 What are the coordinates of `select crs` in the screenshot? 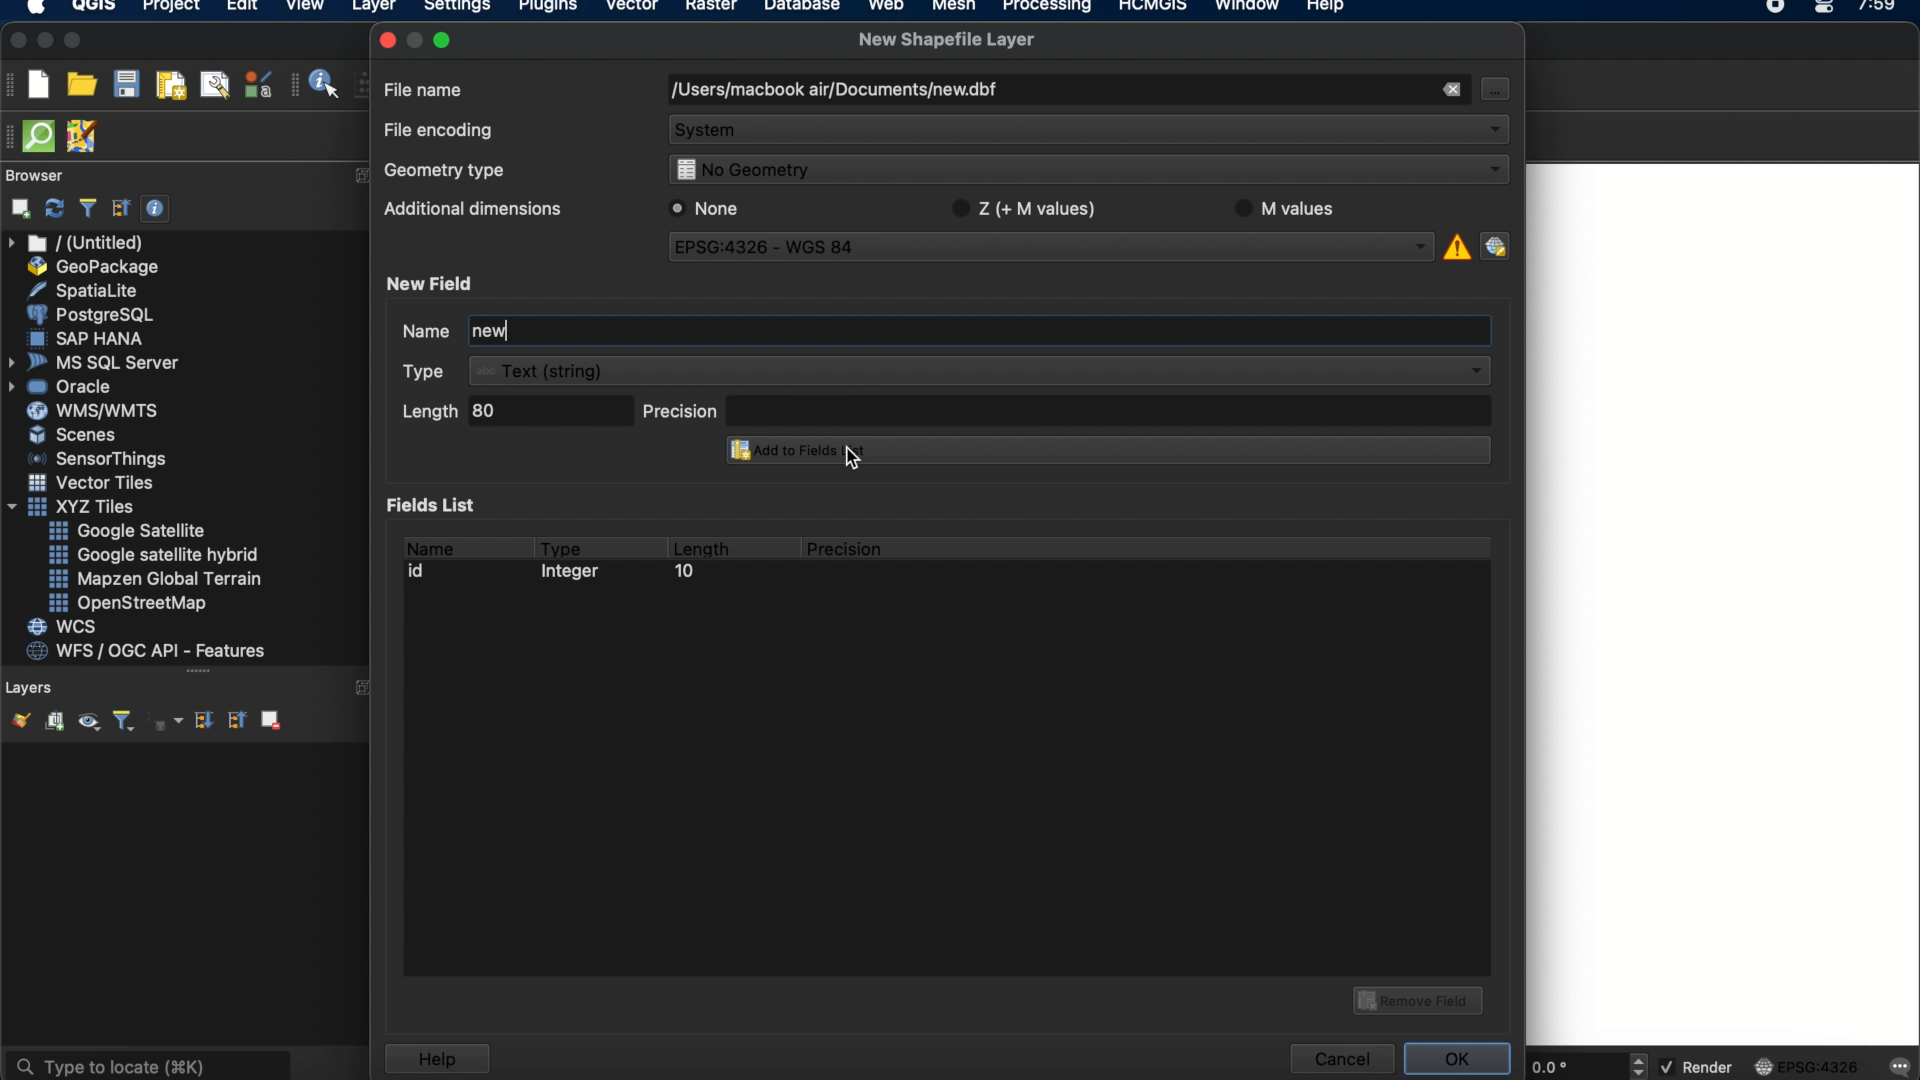 It's located at (1495, 245).